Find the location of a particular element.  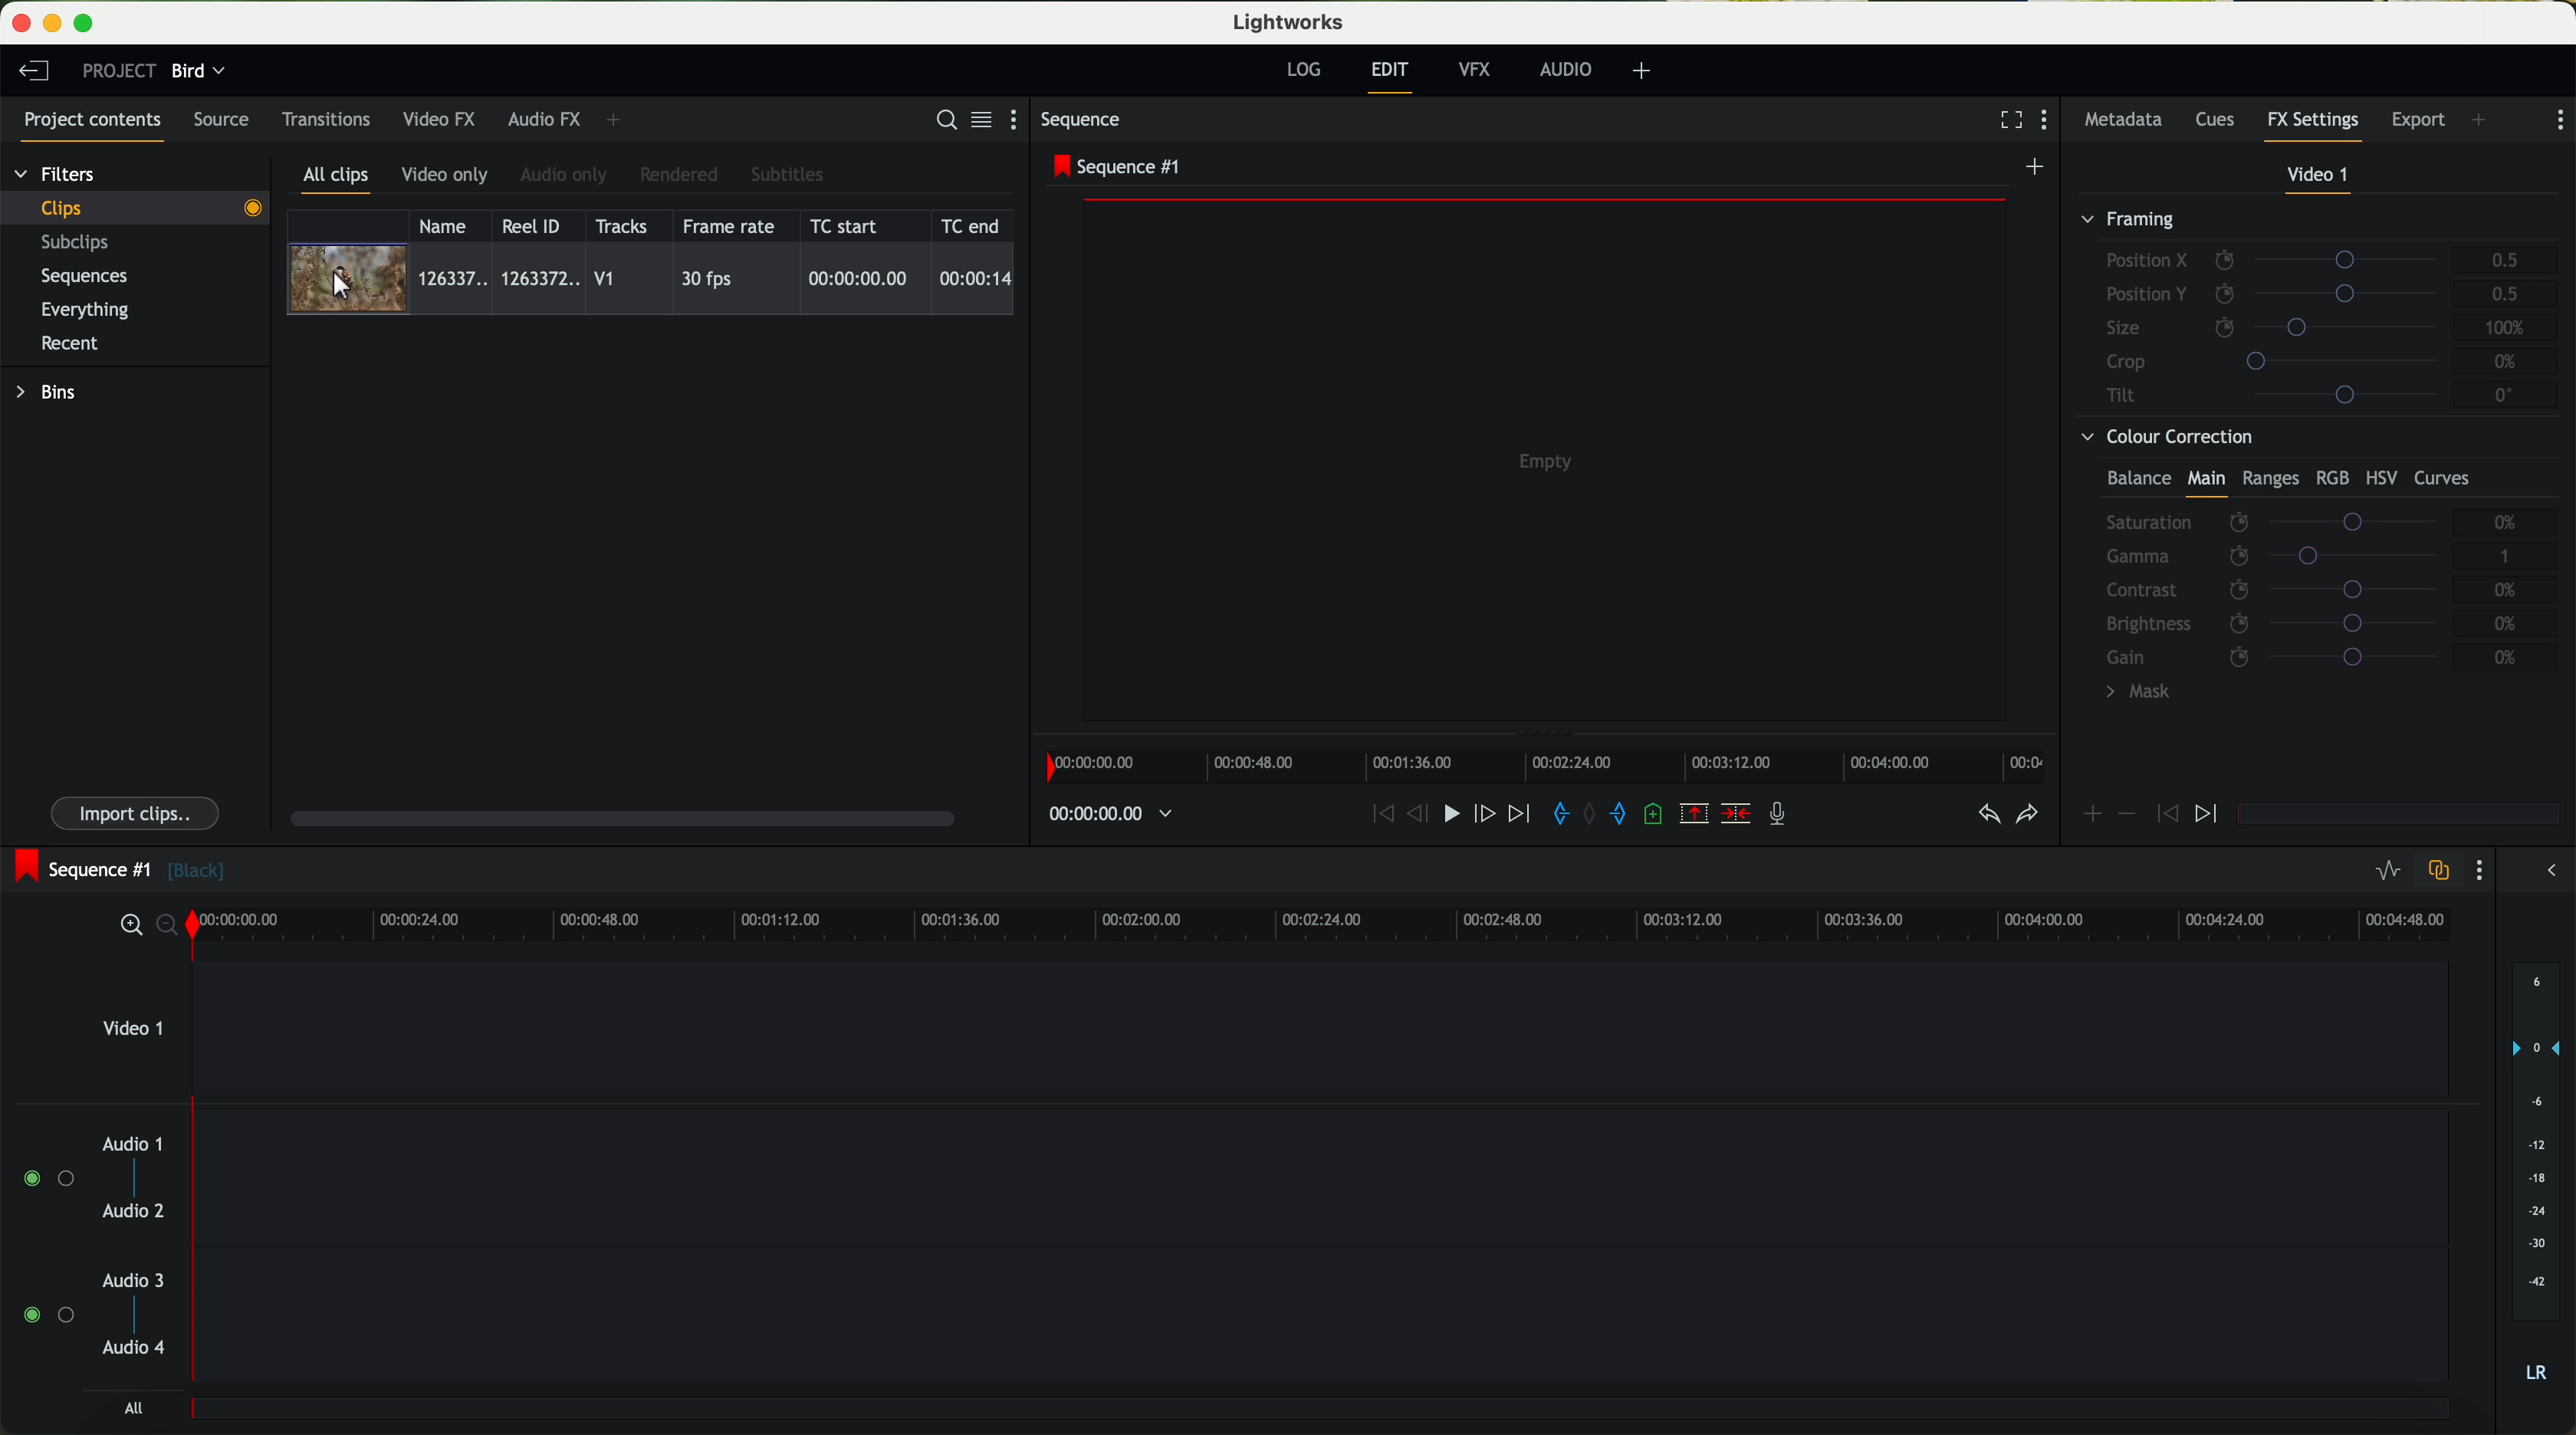

project contents is located at coordinates (93, 126).